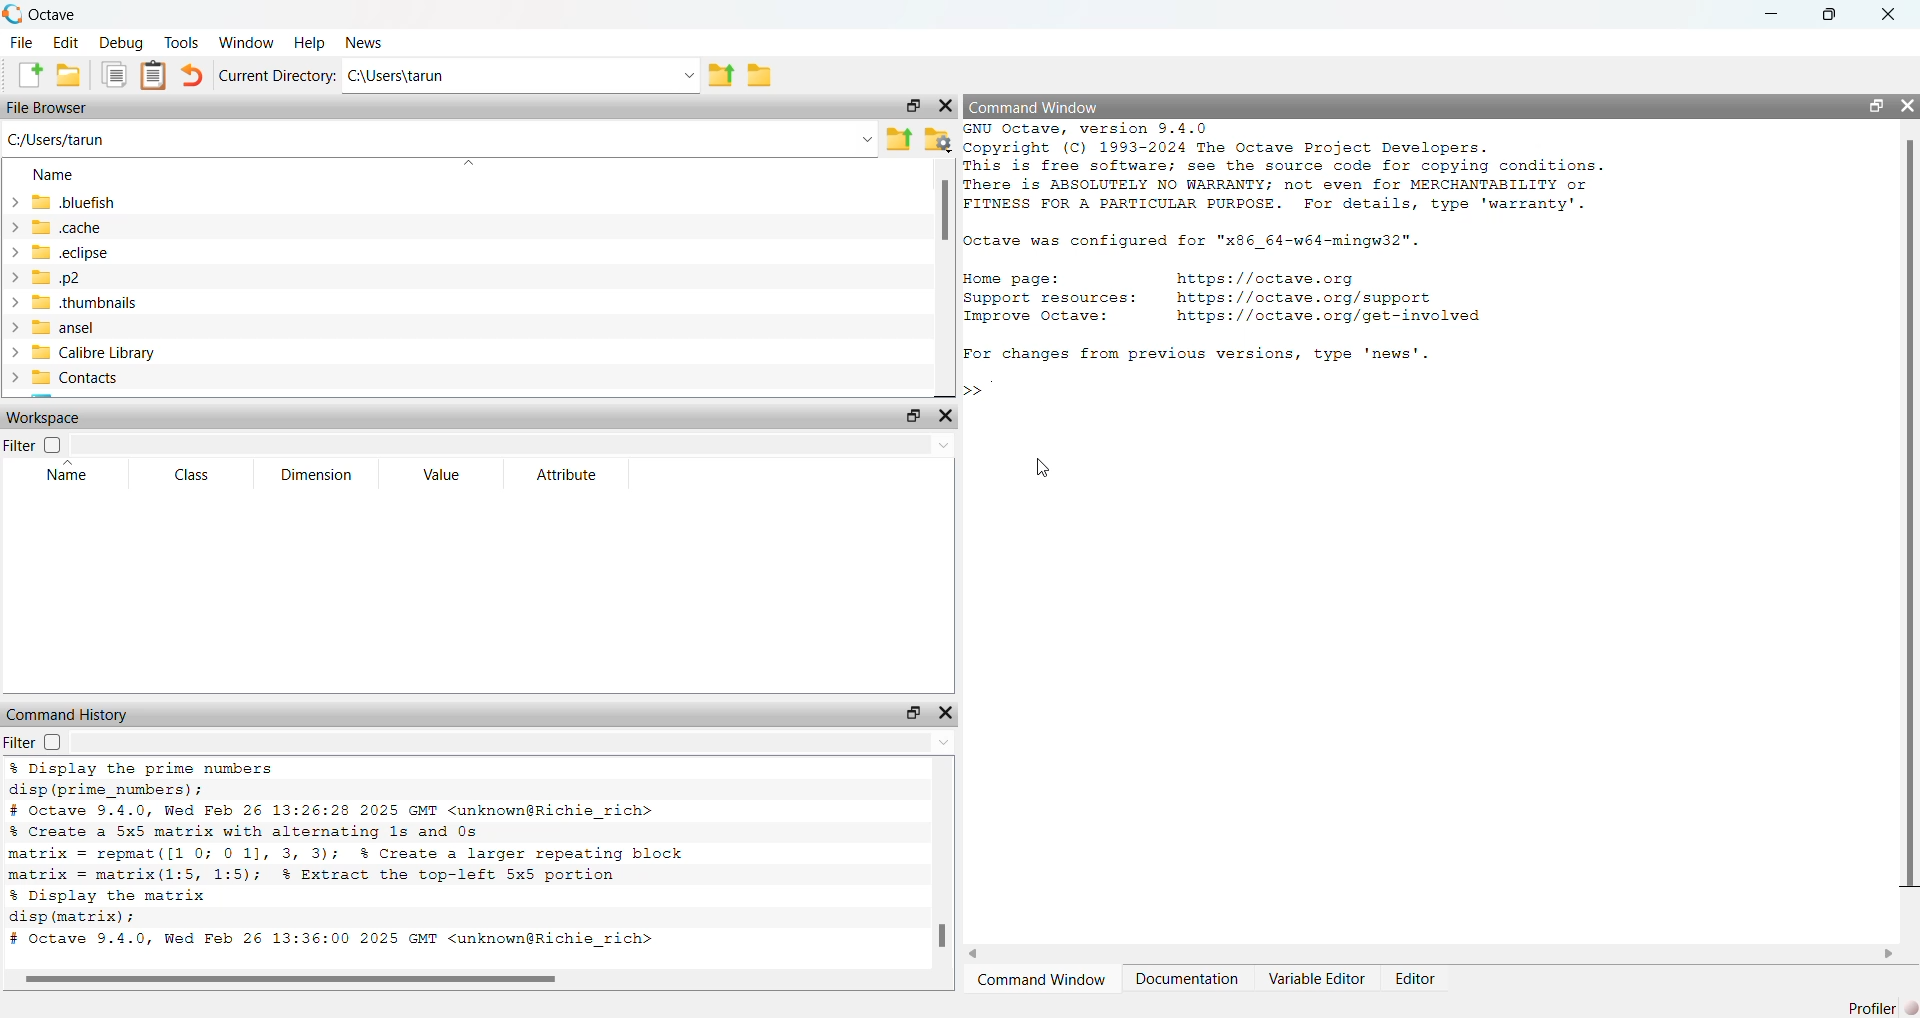 This screenshot has height=1018, width=1920. Describe the element at coordinates (246, 41) in the screenshot. I see `window` at that location.